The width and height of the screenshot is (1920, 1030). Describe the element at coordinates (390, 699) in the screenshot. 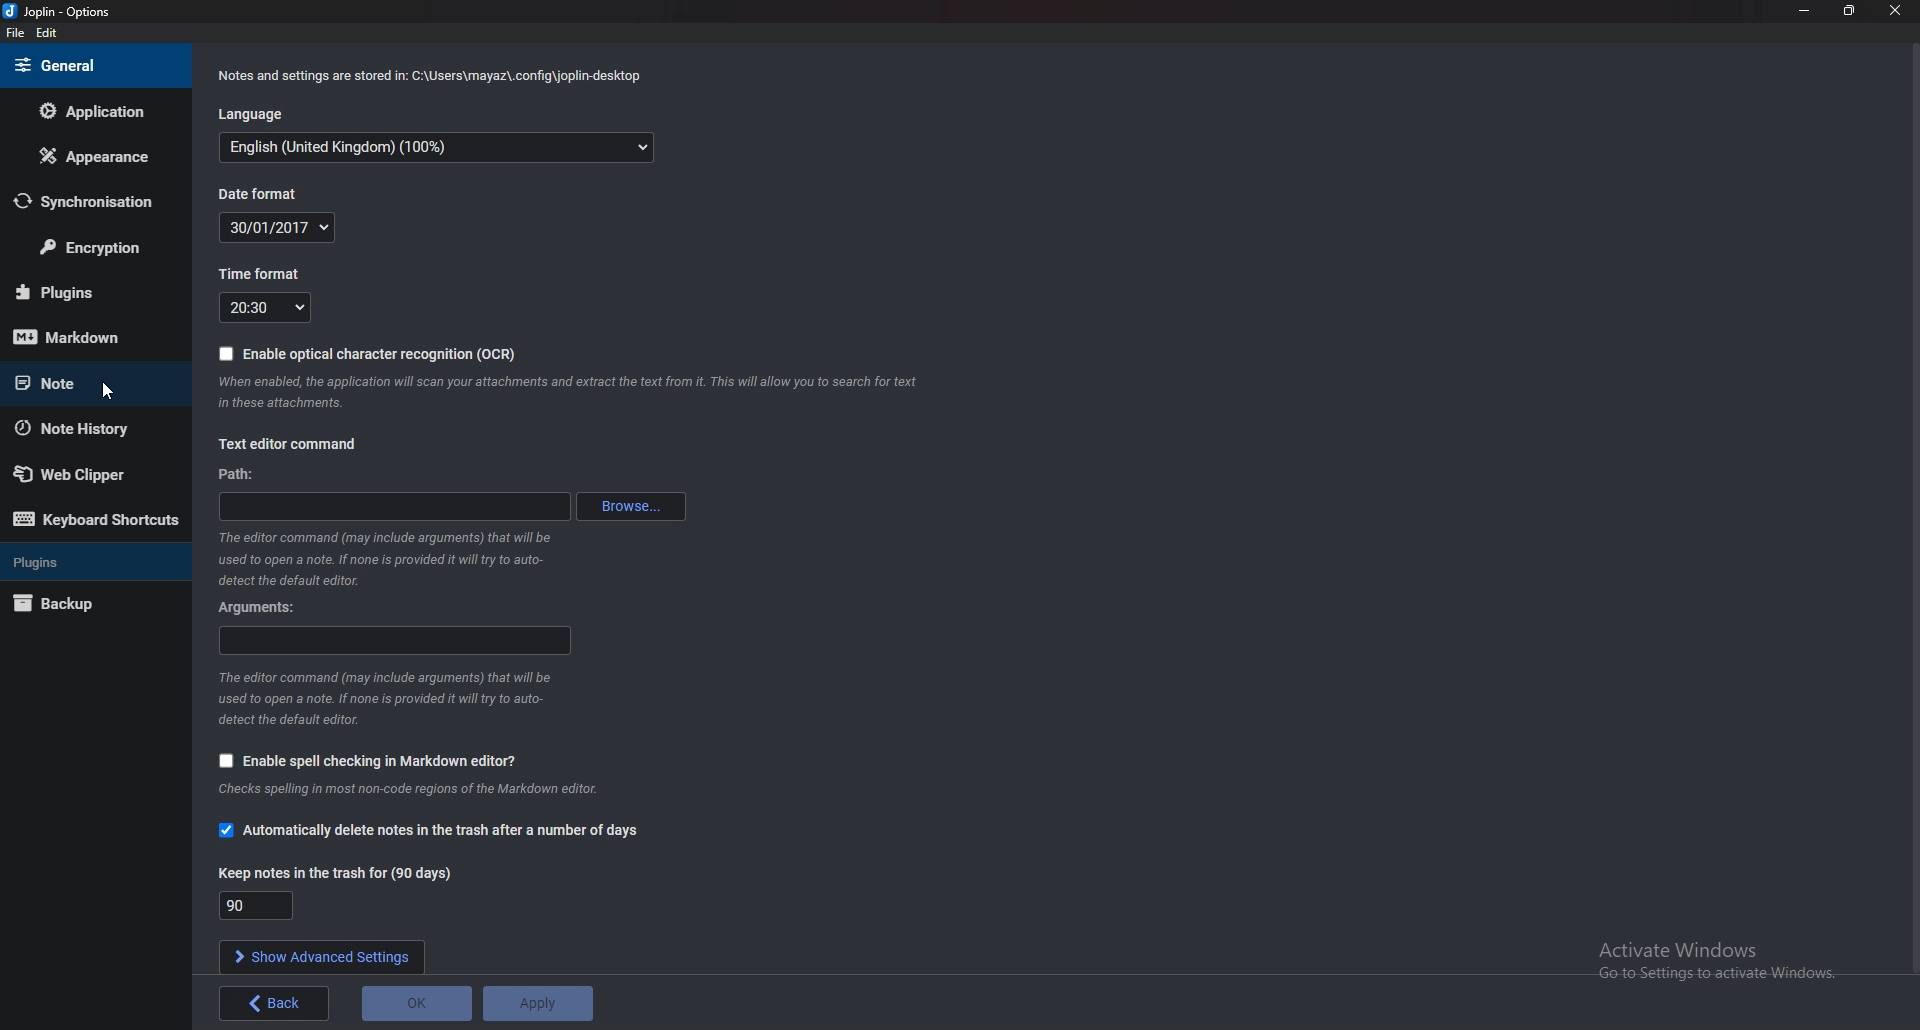

I see `The editor command (may include arguments) that will be
used to open a note. If none is provided it will ry to auto-
detect the default editor.` at that location.